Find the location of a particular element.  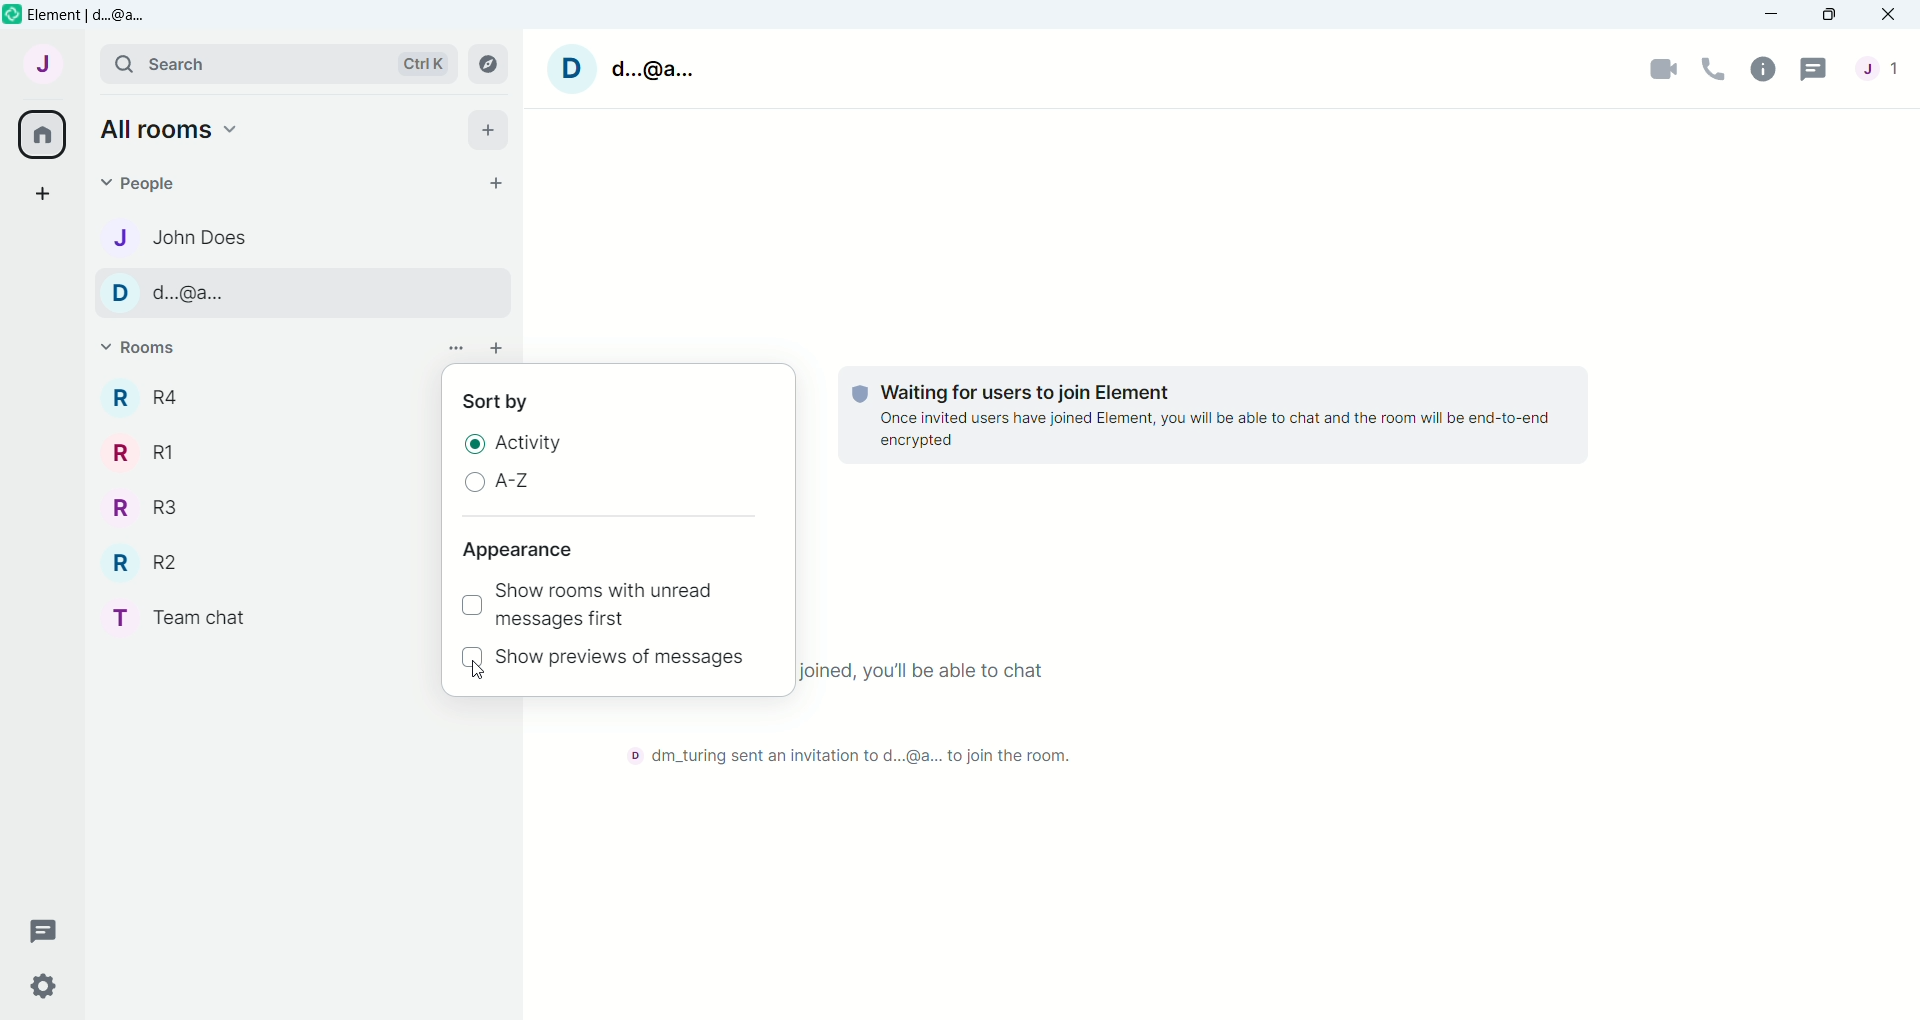

Room Info is located at coordinates (1766, 67).